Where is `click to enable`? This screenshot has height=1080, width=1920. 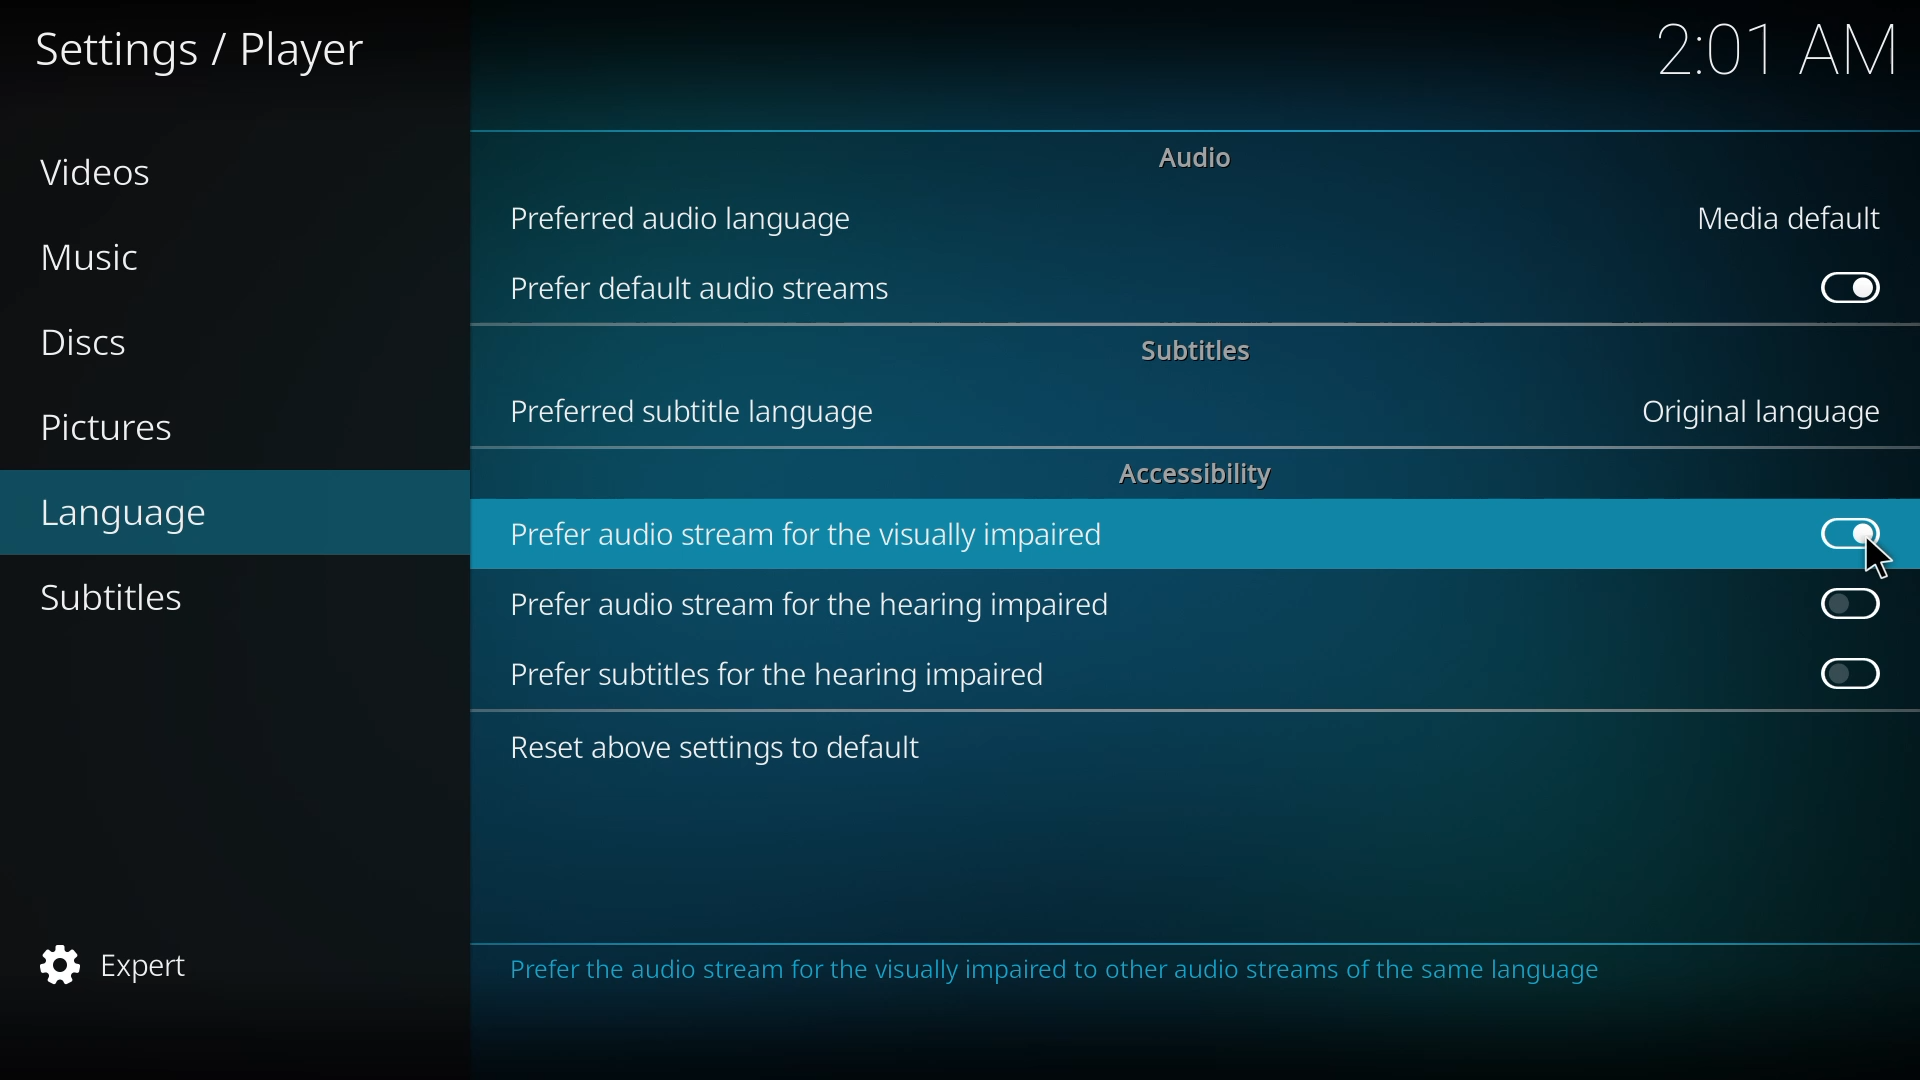
click to enable is located at coordinates (1843, 603).